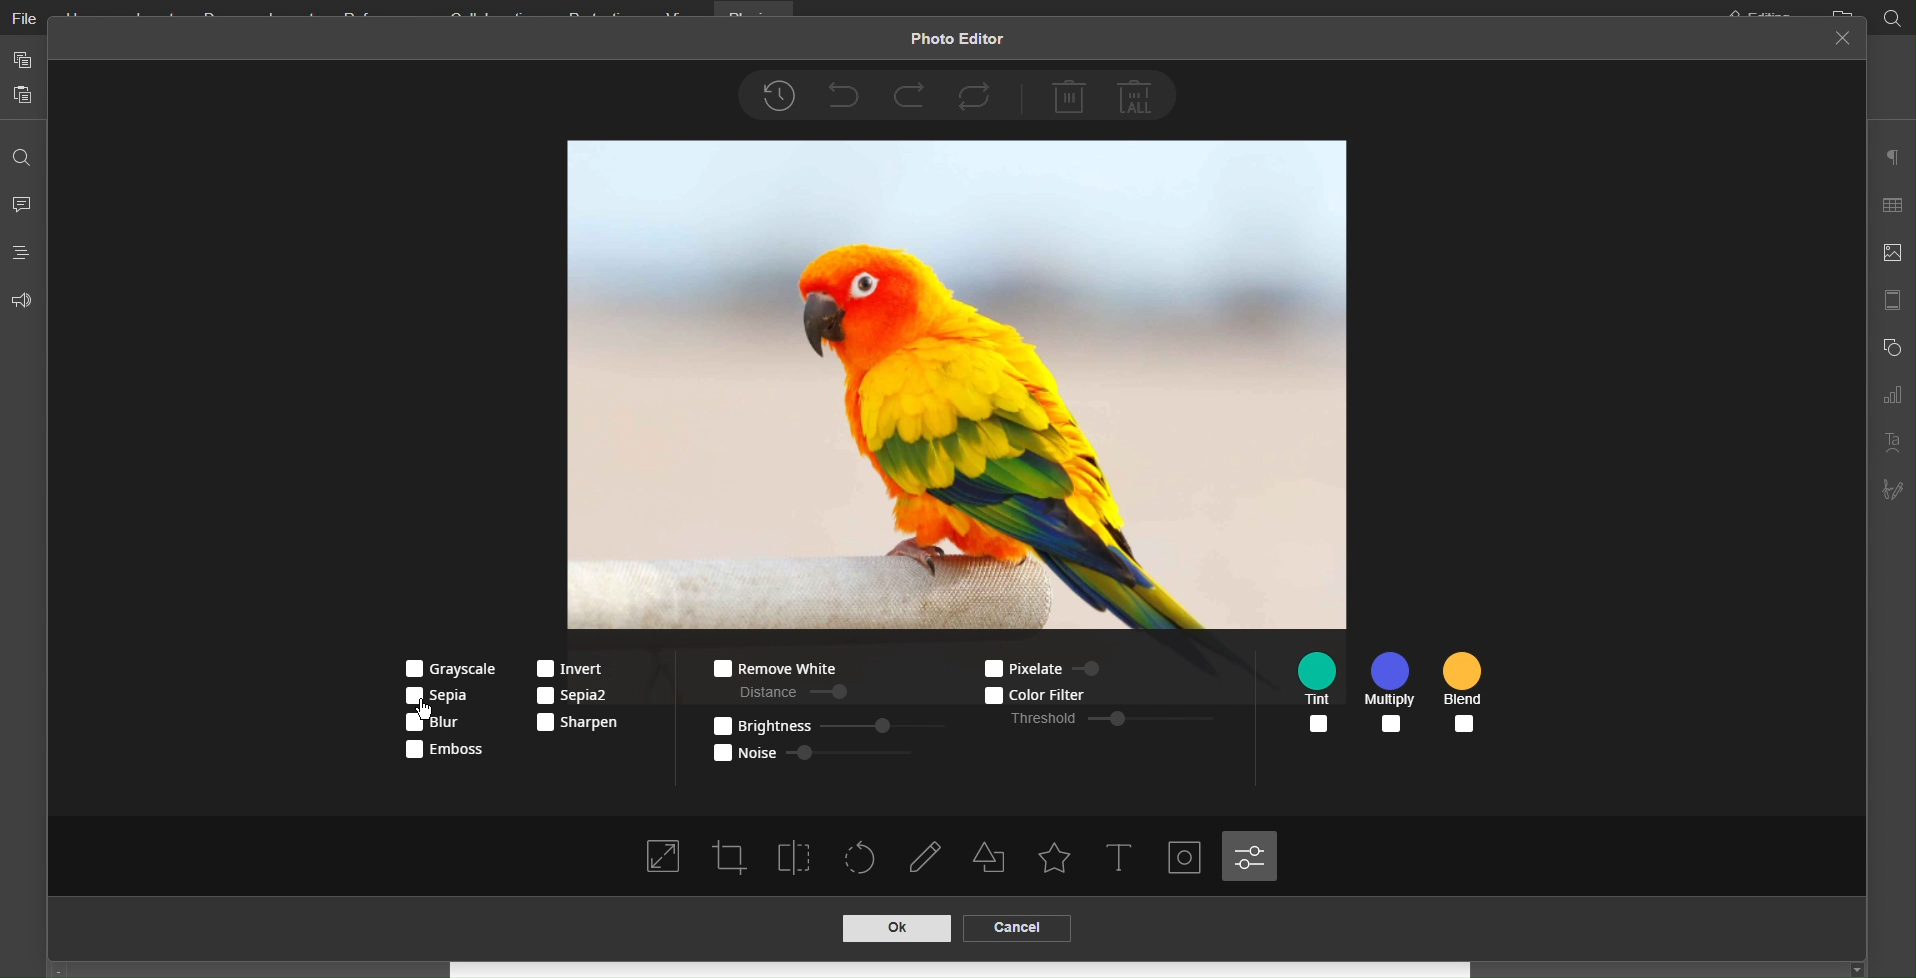  Describe the element at coordinates (1891, 254) in the screenshot. I see `Image Settings` at that location.